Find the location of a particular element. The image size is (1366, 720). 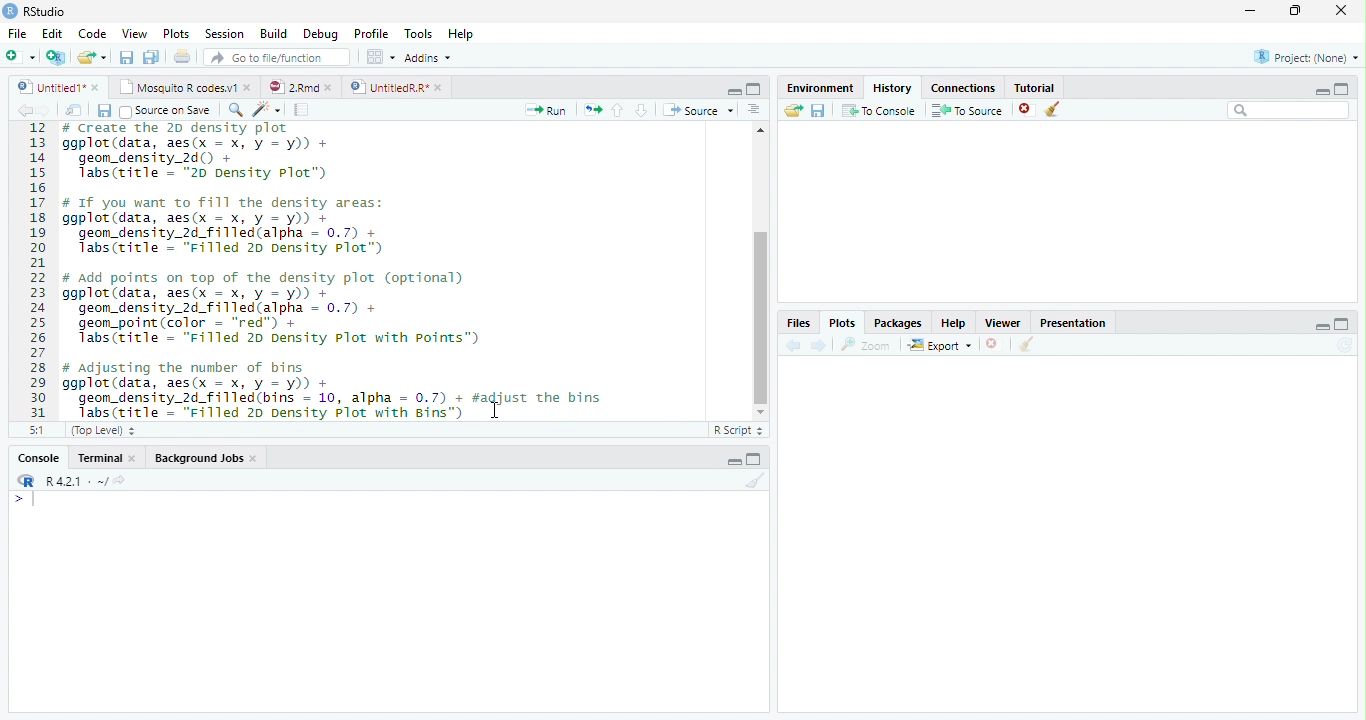

search is located at coordinates (232, 109).